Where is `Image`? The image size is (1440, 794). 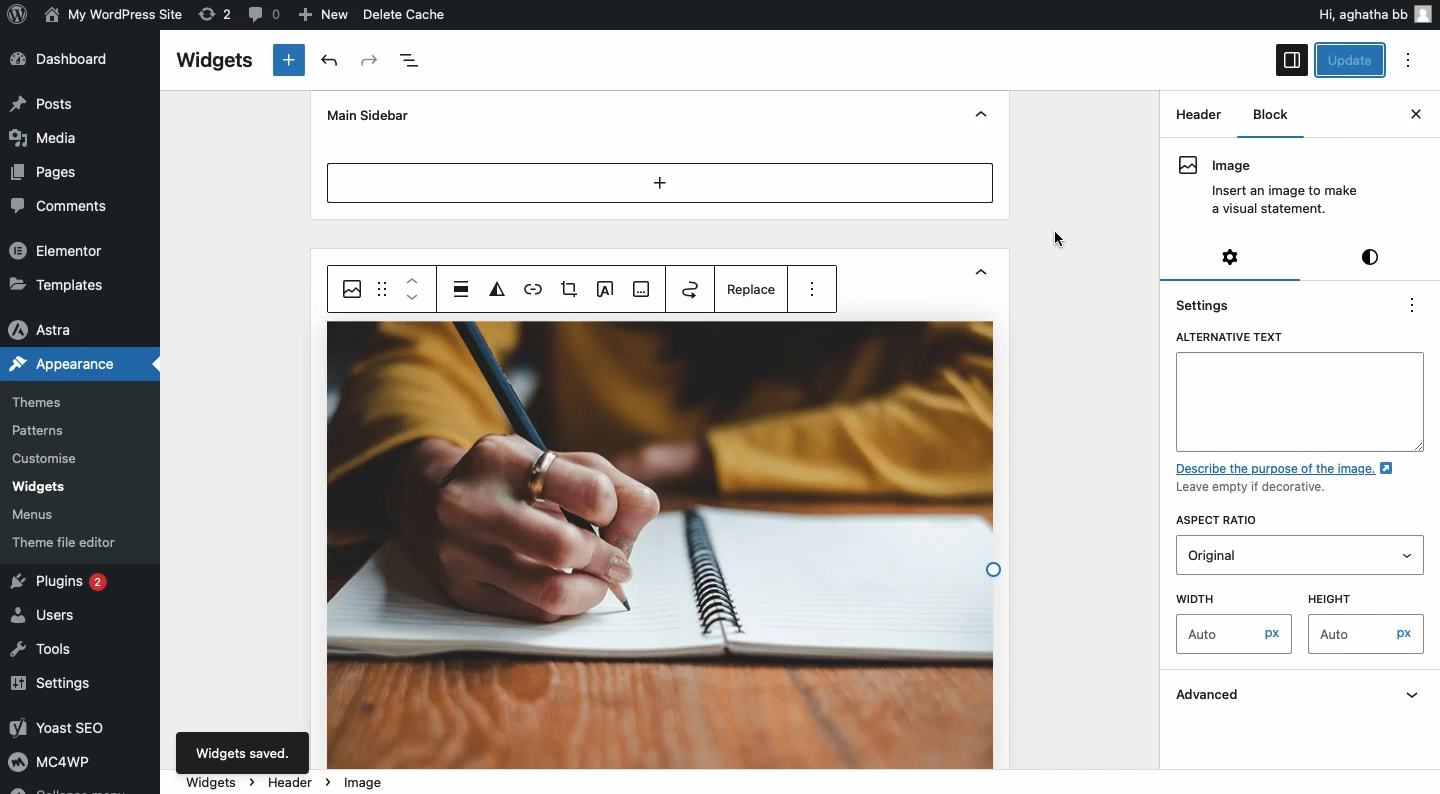 Image is located at coordinates (1267, 187).